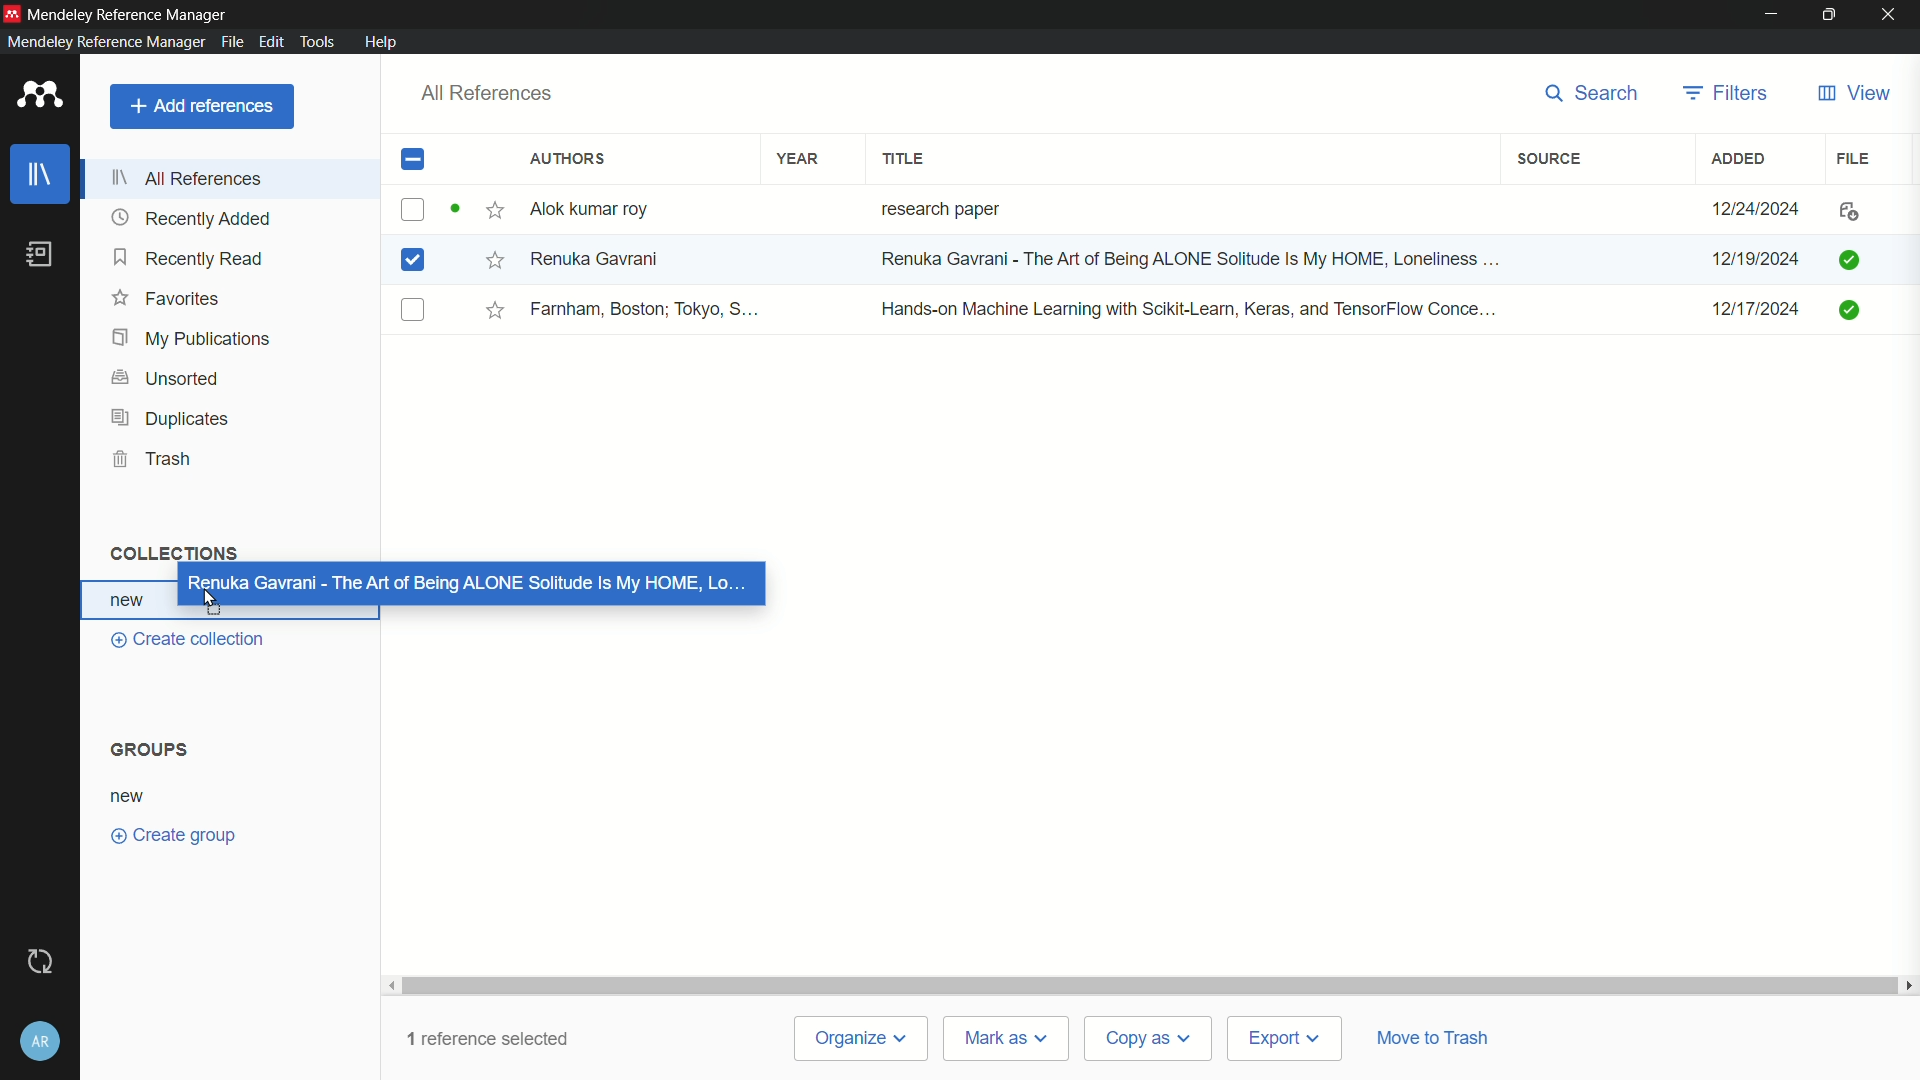  I want to click on app icon, so click(12, 13).